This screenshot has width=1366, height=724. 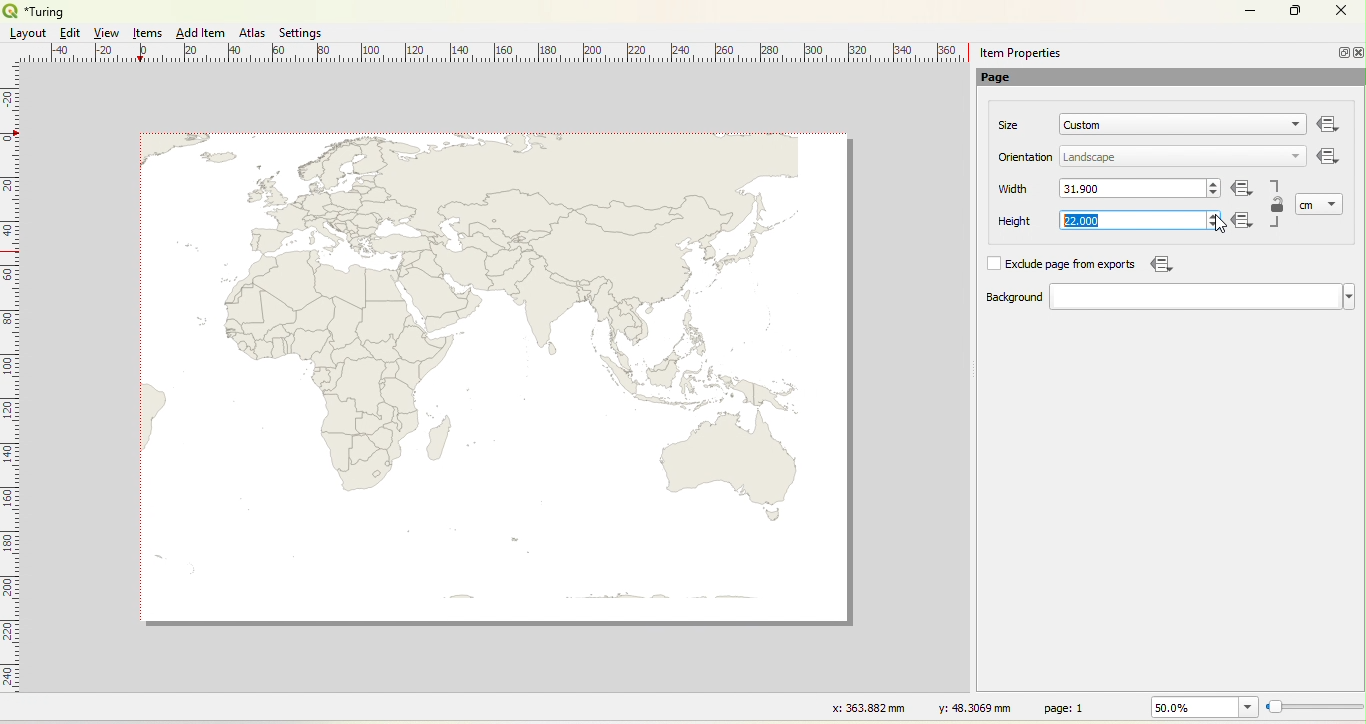 I want to click on Ruler, so click(x=11, y=391).